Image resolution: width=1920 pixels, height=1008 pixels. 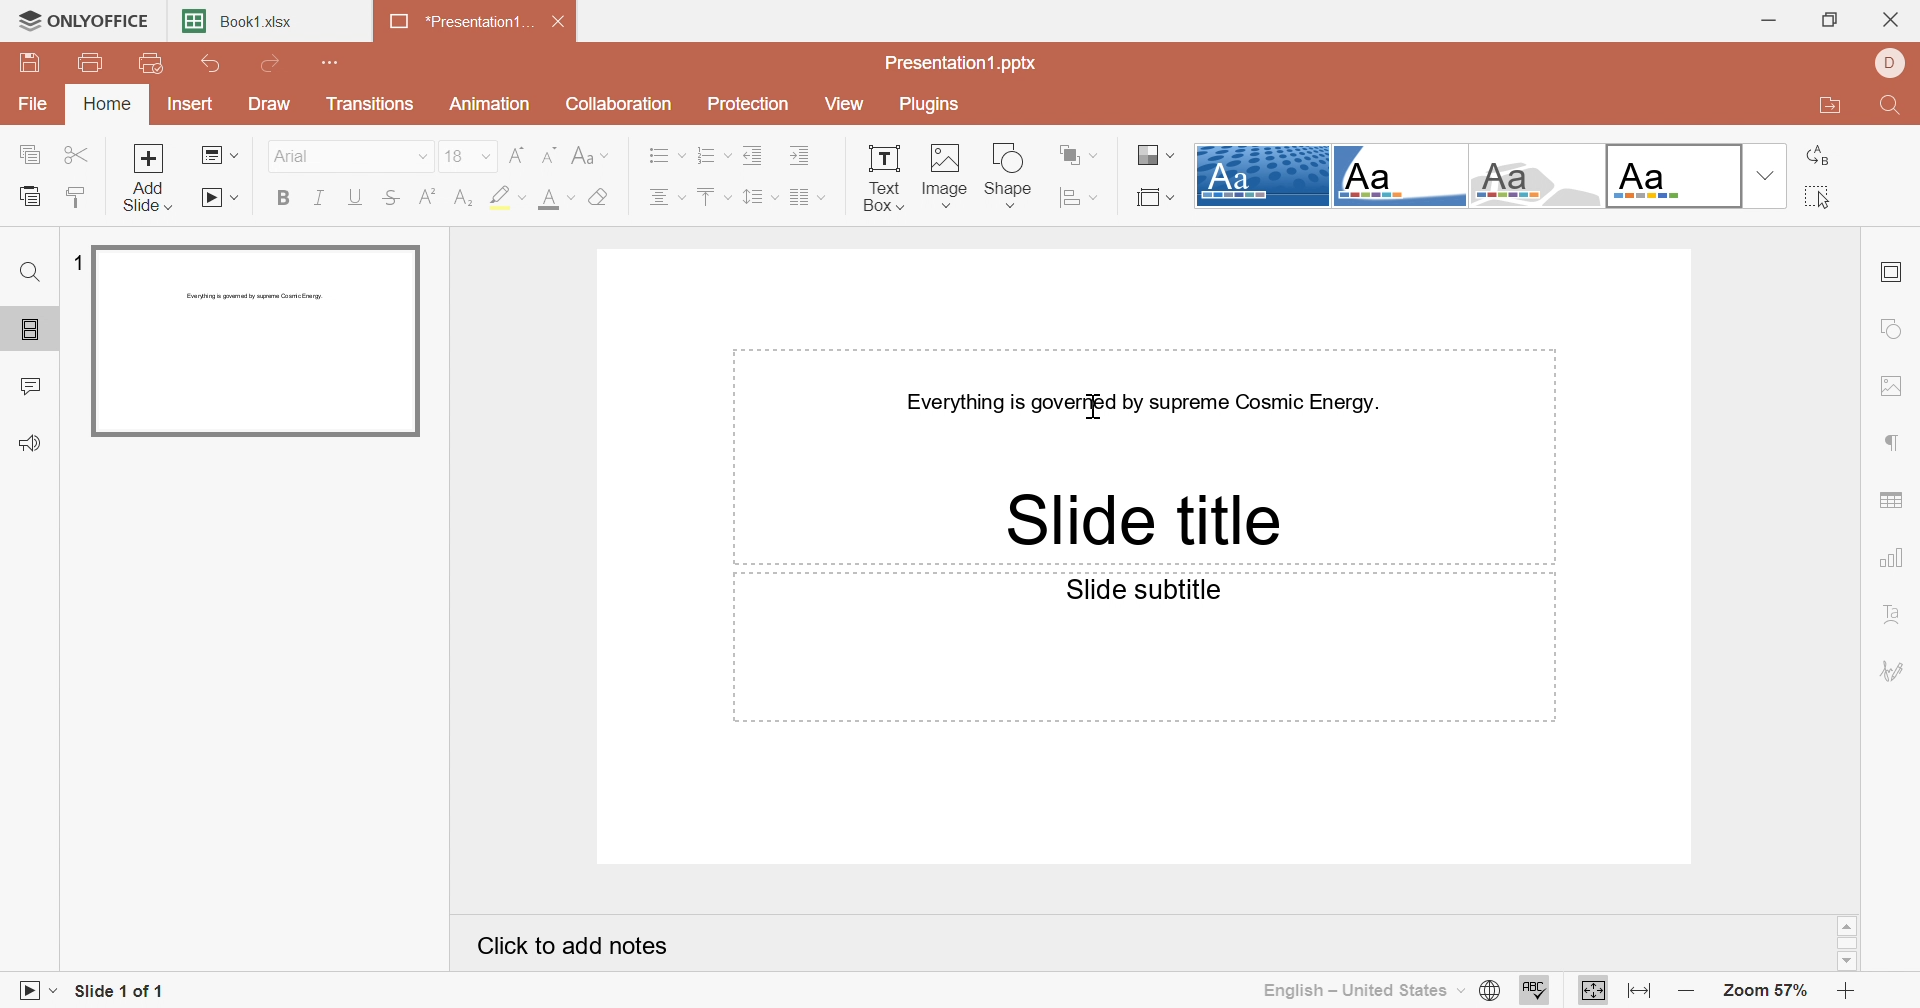 I want to click on Bullets, so click(x=665, y=154).